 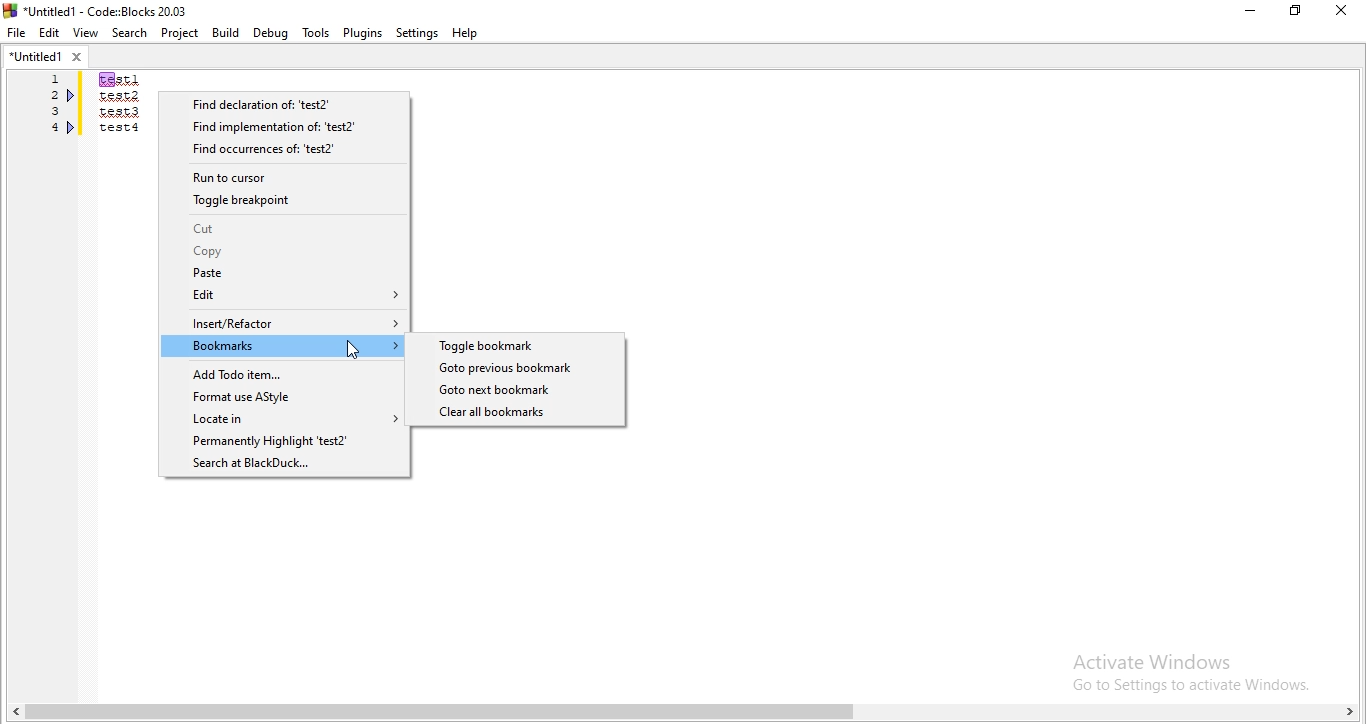 What do you see at coordinates (283, 375) in the screenshot?
I see `Add Todo item..` at bounding box center [283, 375].